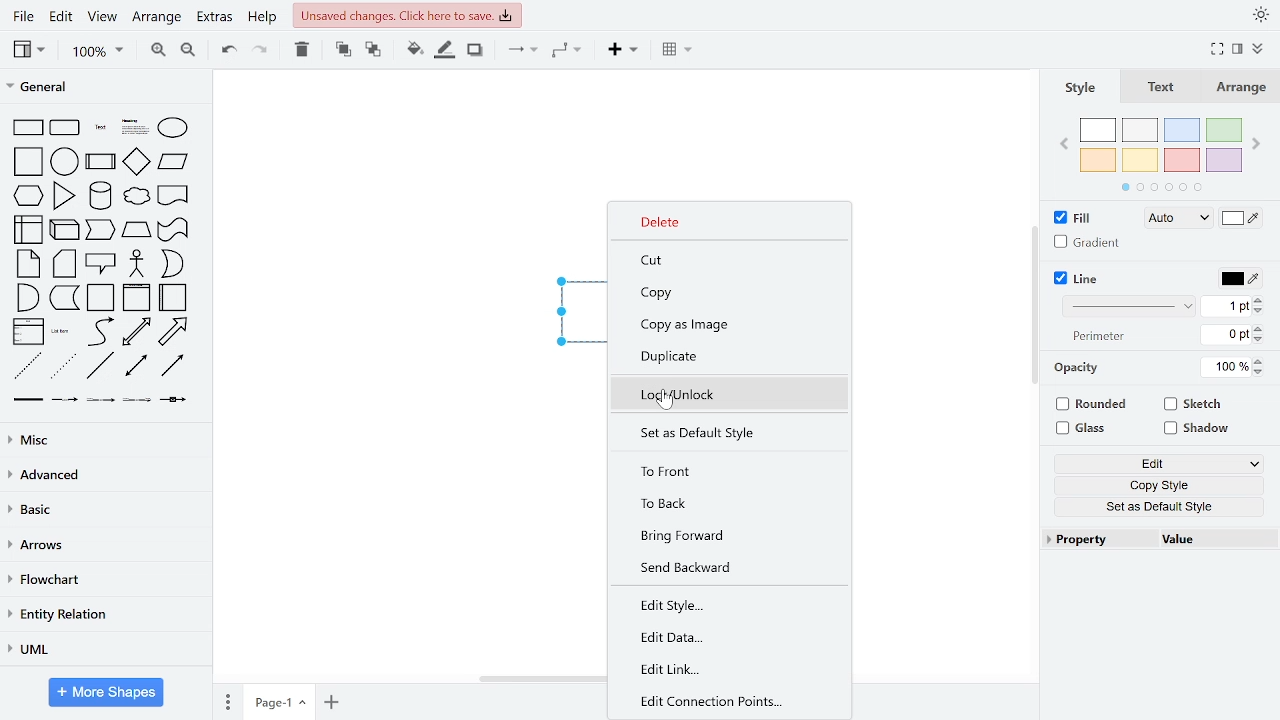 The height and width of the screenshot is (720, 1280). I want to click on data storage, so click(64, 298).